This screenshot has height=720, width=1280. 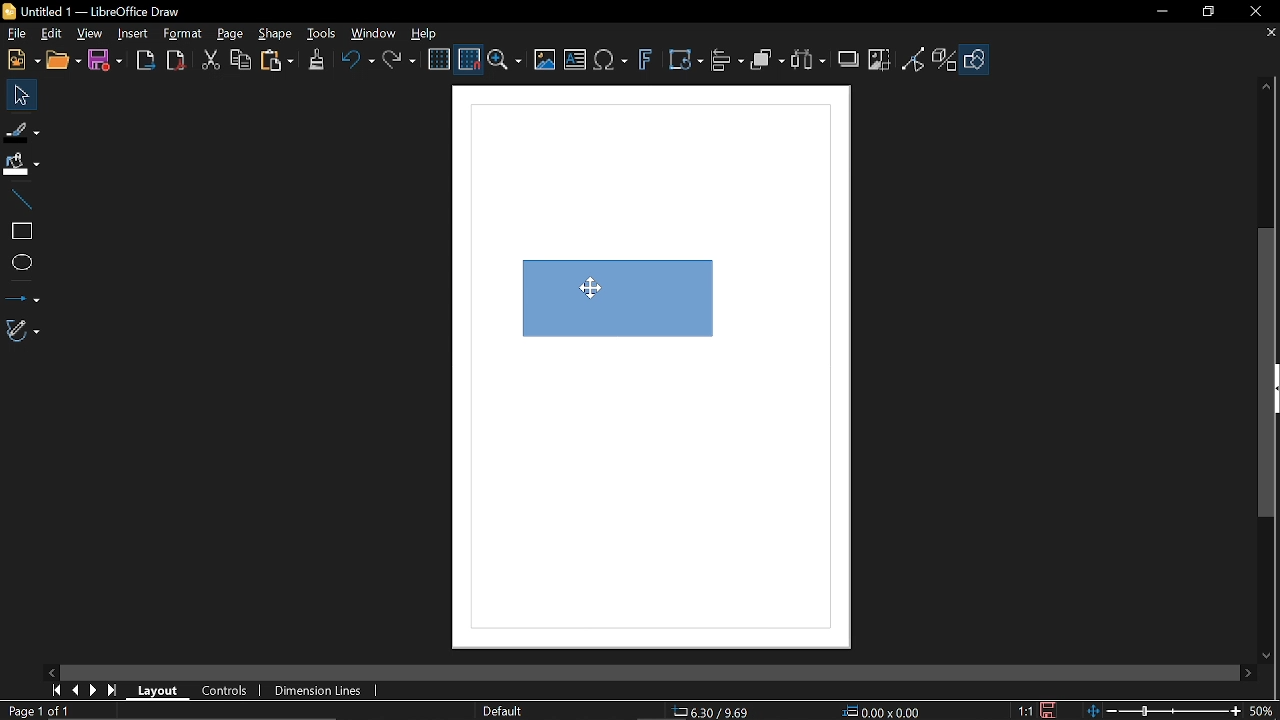 What do you see at coordinates (52, 671) in the screenshot?
I see `MOve left` at bounding box center [52, 671].